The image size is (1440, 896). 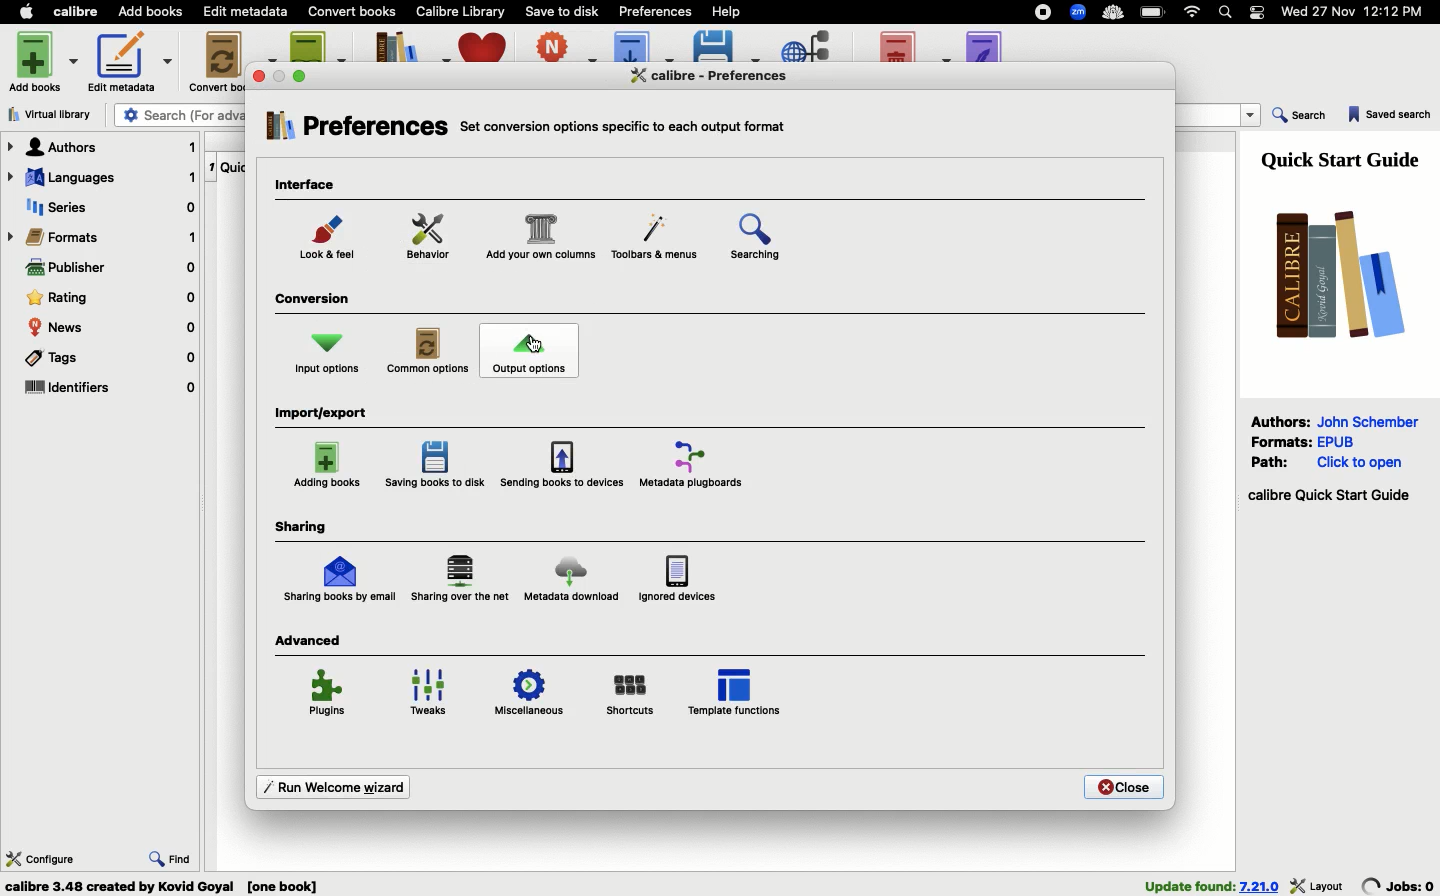 What do you see at coordinates (1328, 496) in the screenshot?
I see `Start guide` at bounding box center [1328, 496].